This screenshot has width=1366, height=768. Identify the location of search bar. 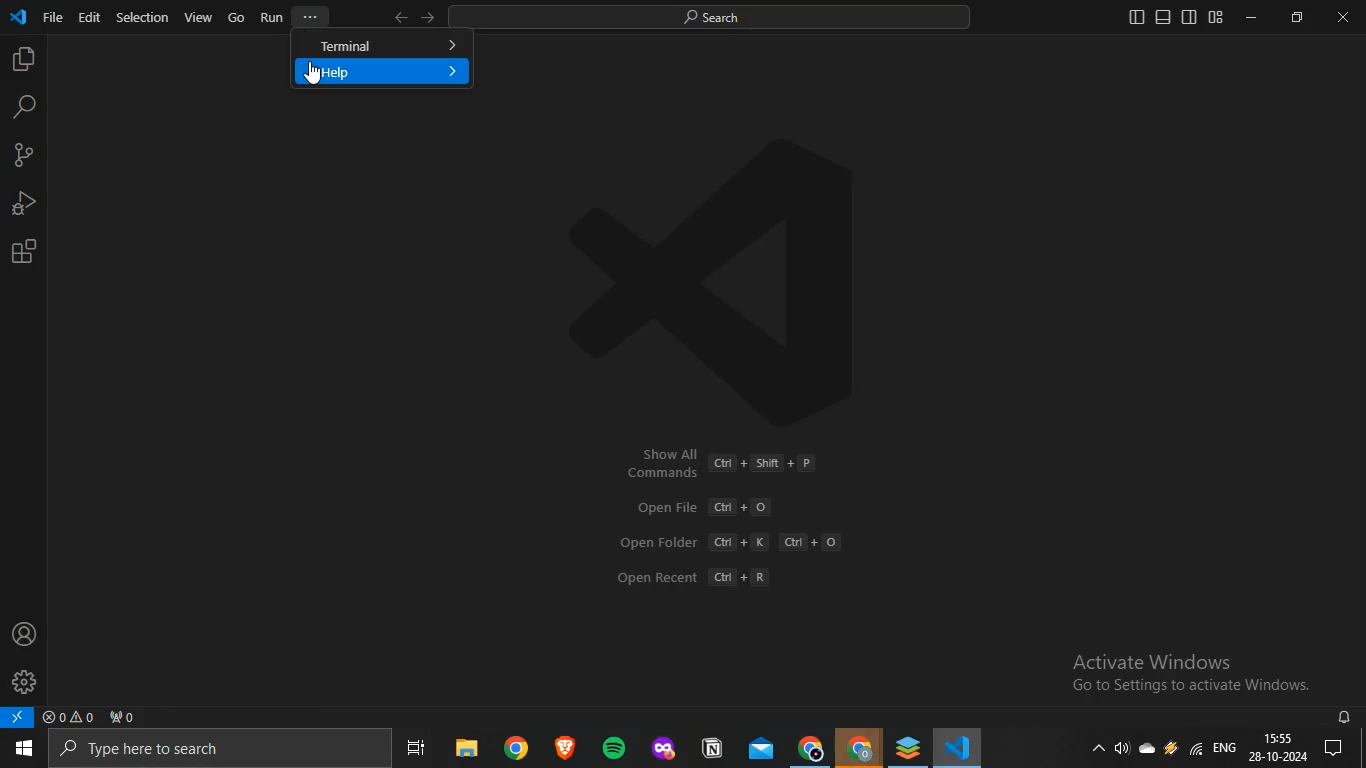
(213, 749).